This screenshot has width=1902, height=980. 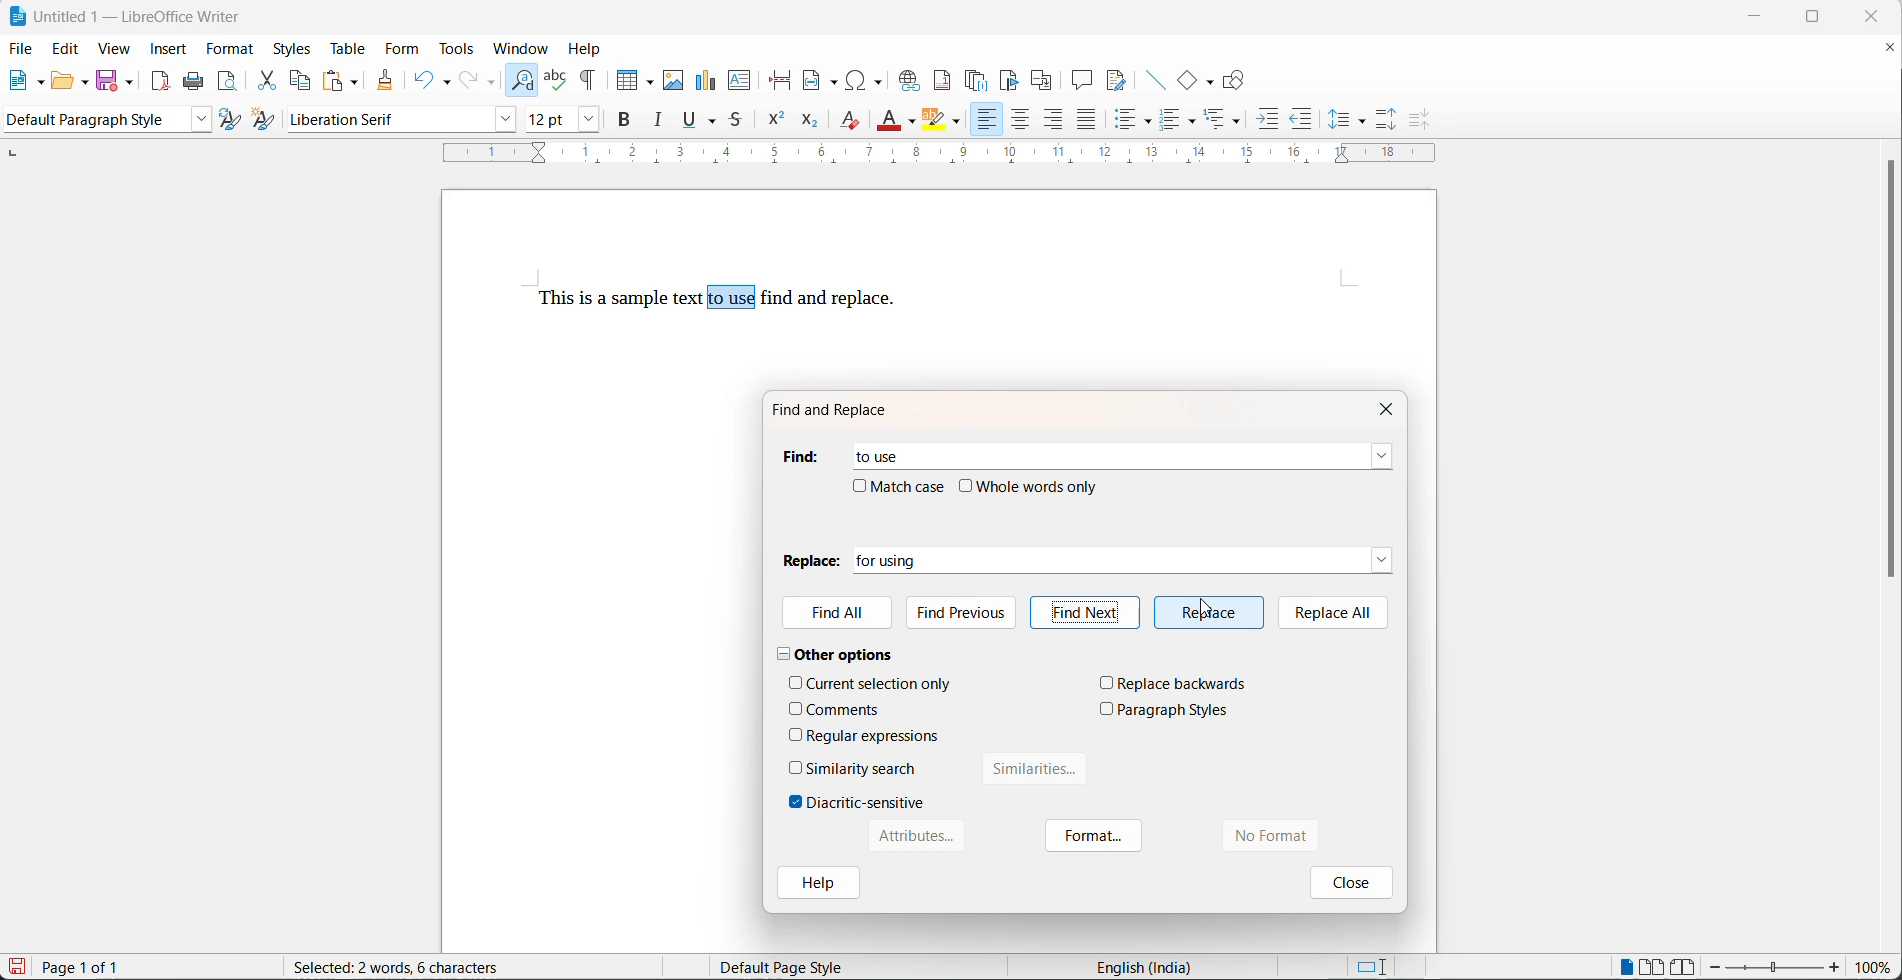 What do you see at coordinates (914, 836) in the screenshot?
I see `Attributes` at bounding box center [914, 836].